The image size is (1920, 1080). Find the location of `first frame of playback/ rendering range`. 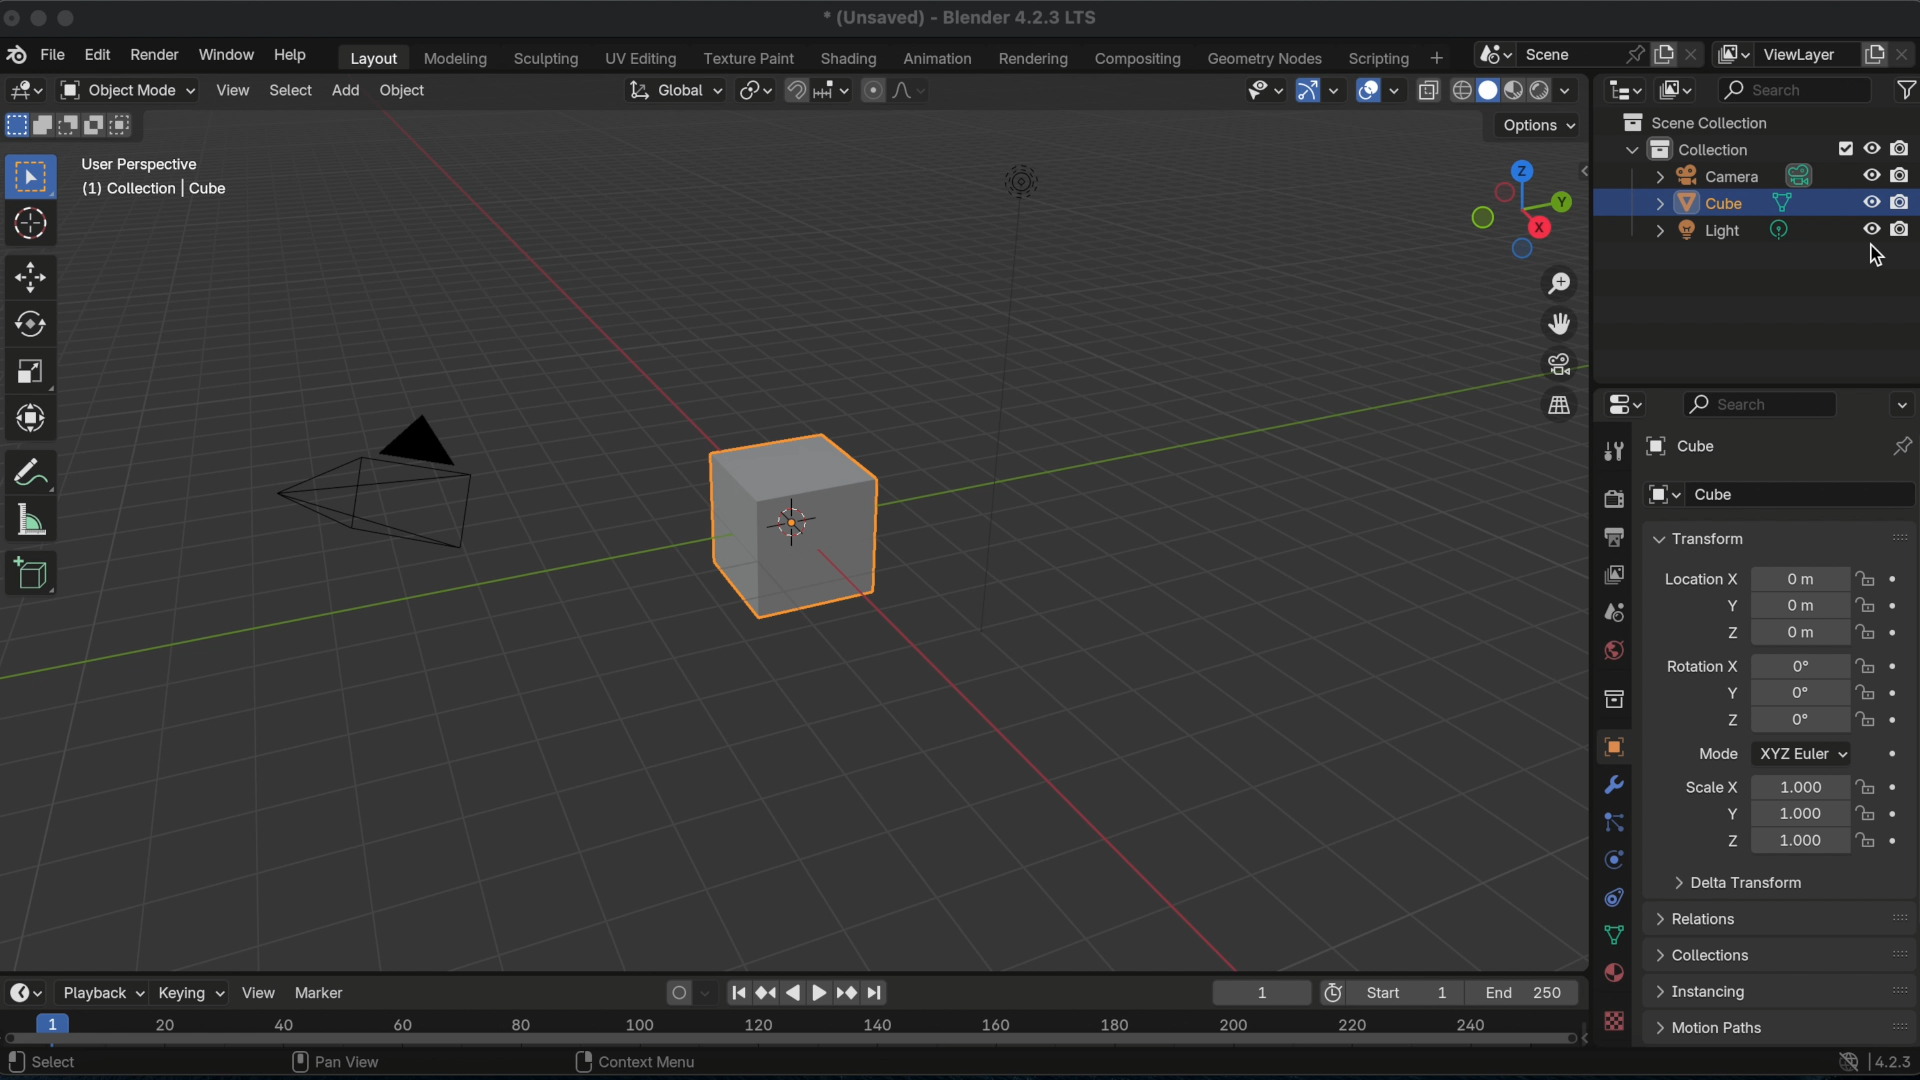

first frame of playback/ rendering range is located at coordinates (1395, 994).